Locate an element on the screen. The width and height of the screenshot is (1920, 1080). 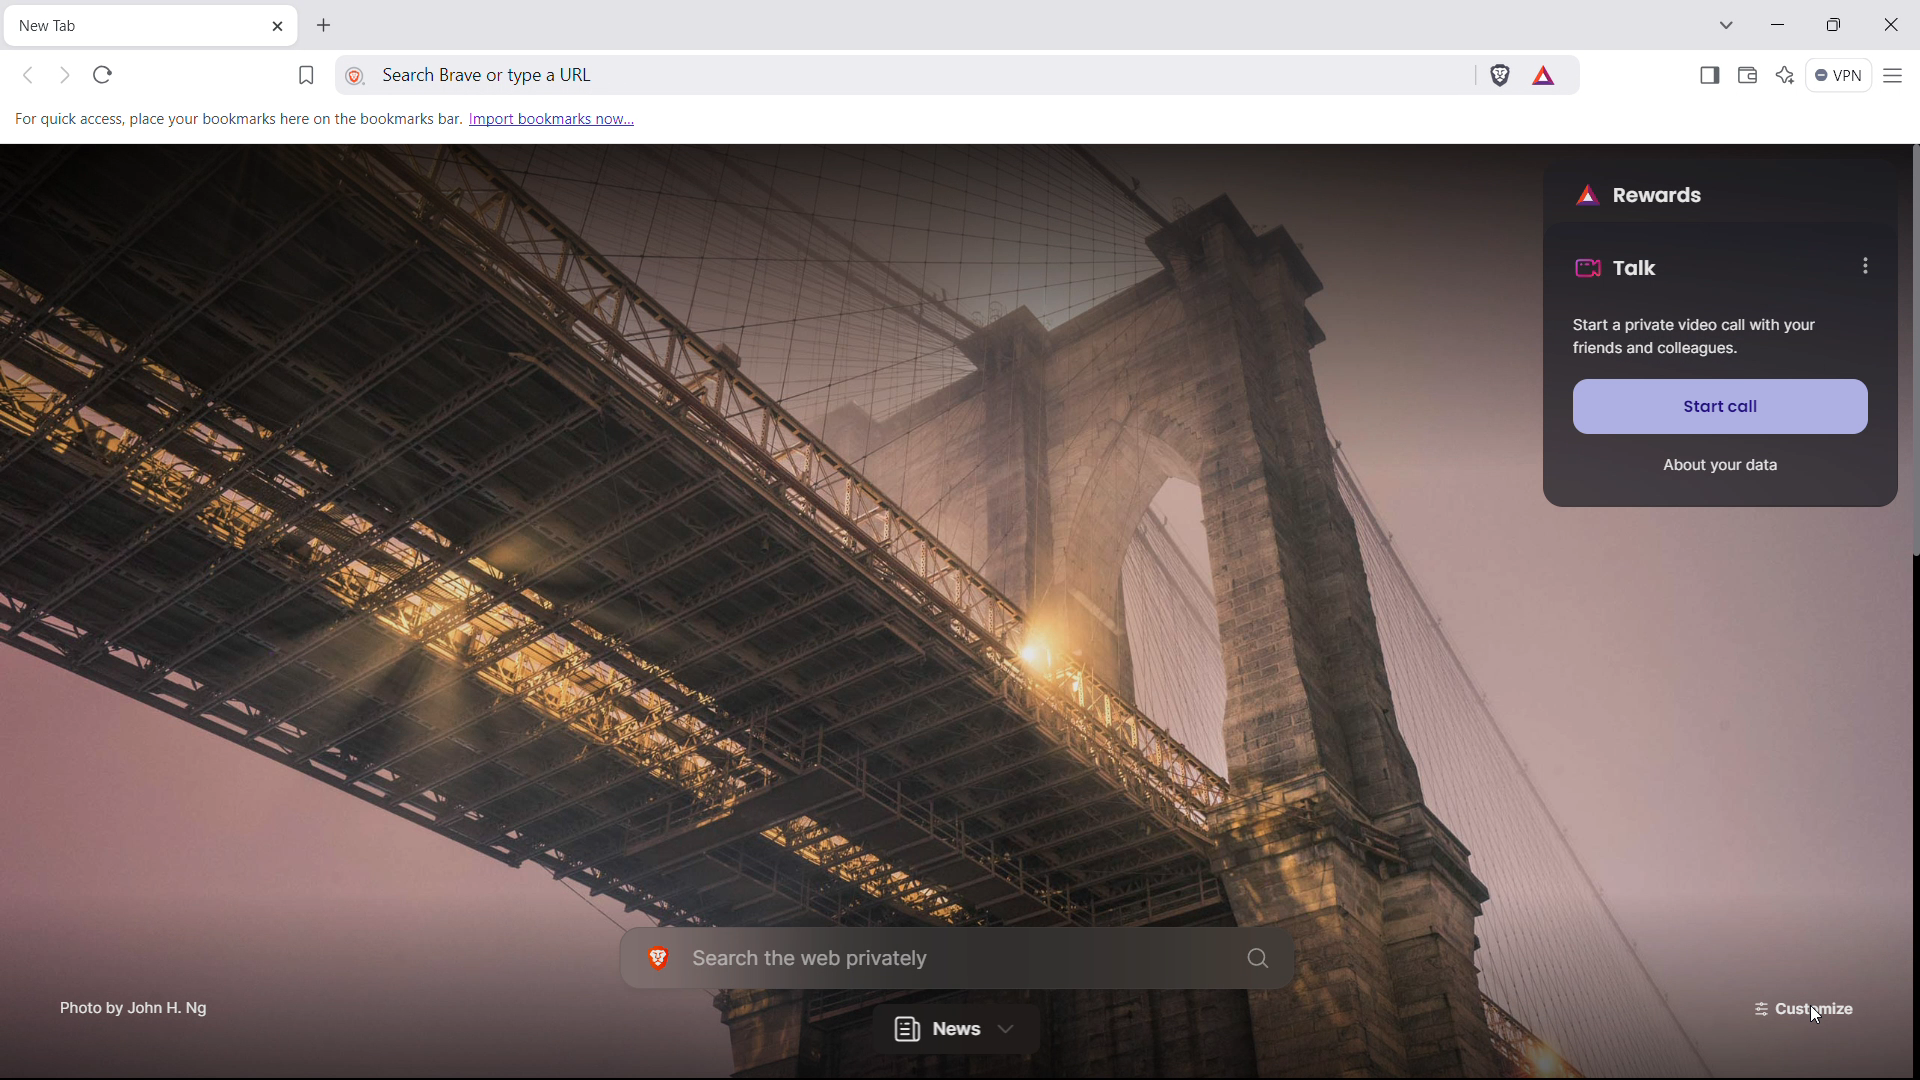
click to go forward hold to see history  is located at coordinates (64, 74).